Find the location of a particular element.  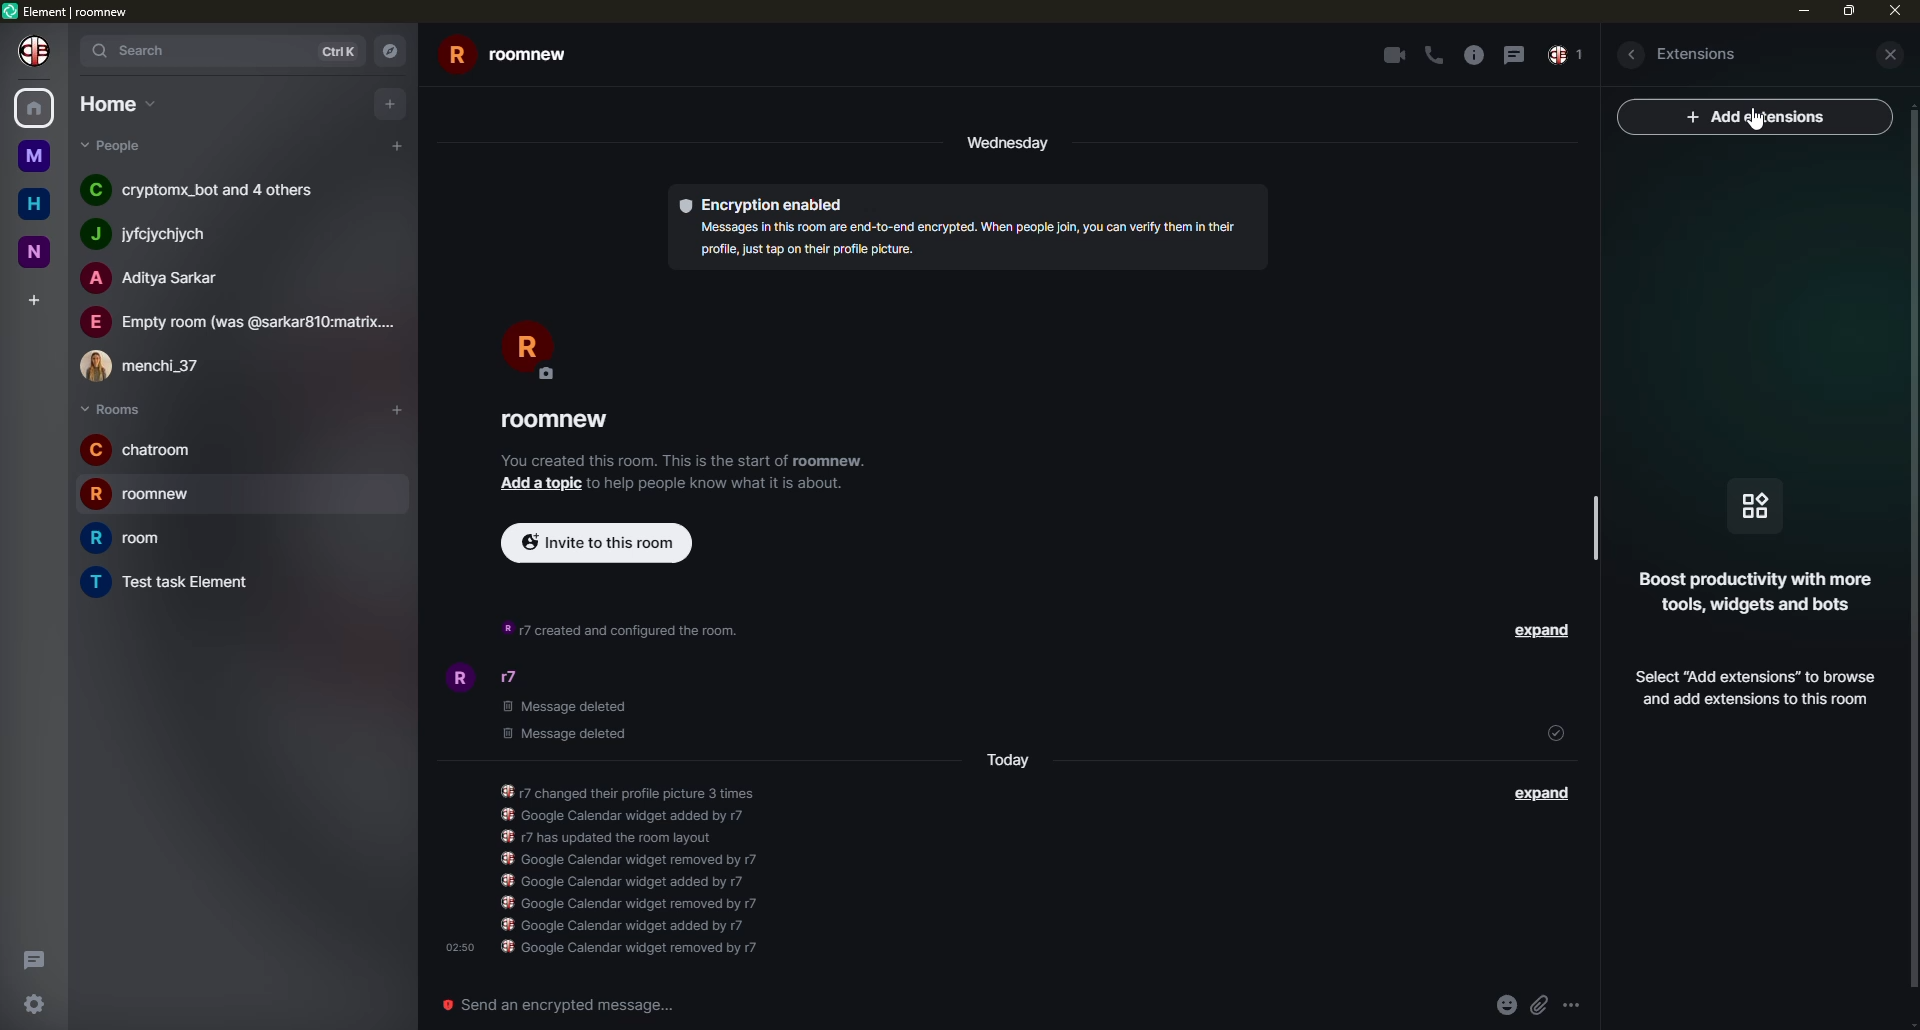

more is located at coordinates (1570, 1004).